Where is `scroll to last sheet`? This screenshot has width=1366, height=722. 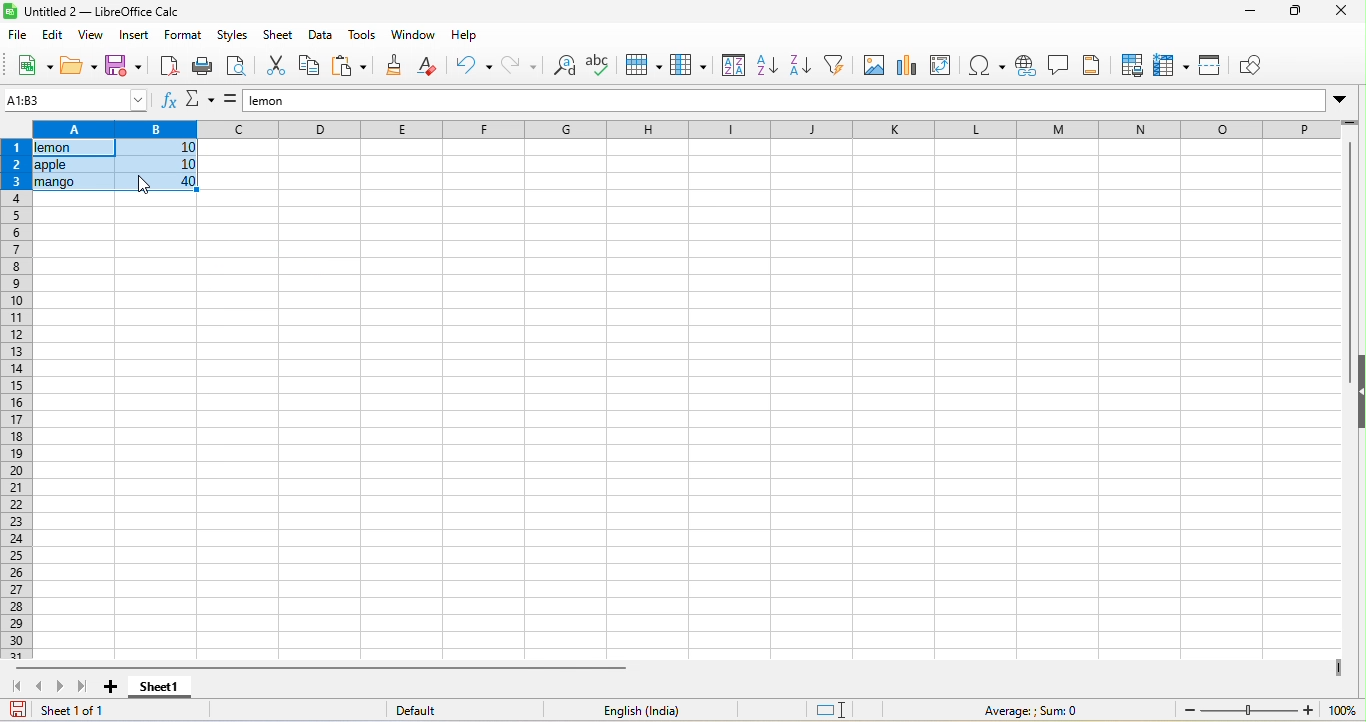 scroll to last sheet is located at coordinates (81, 688).